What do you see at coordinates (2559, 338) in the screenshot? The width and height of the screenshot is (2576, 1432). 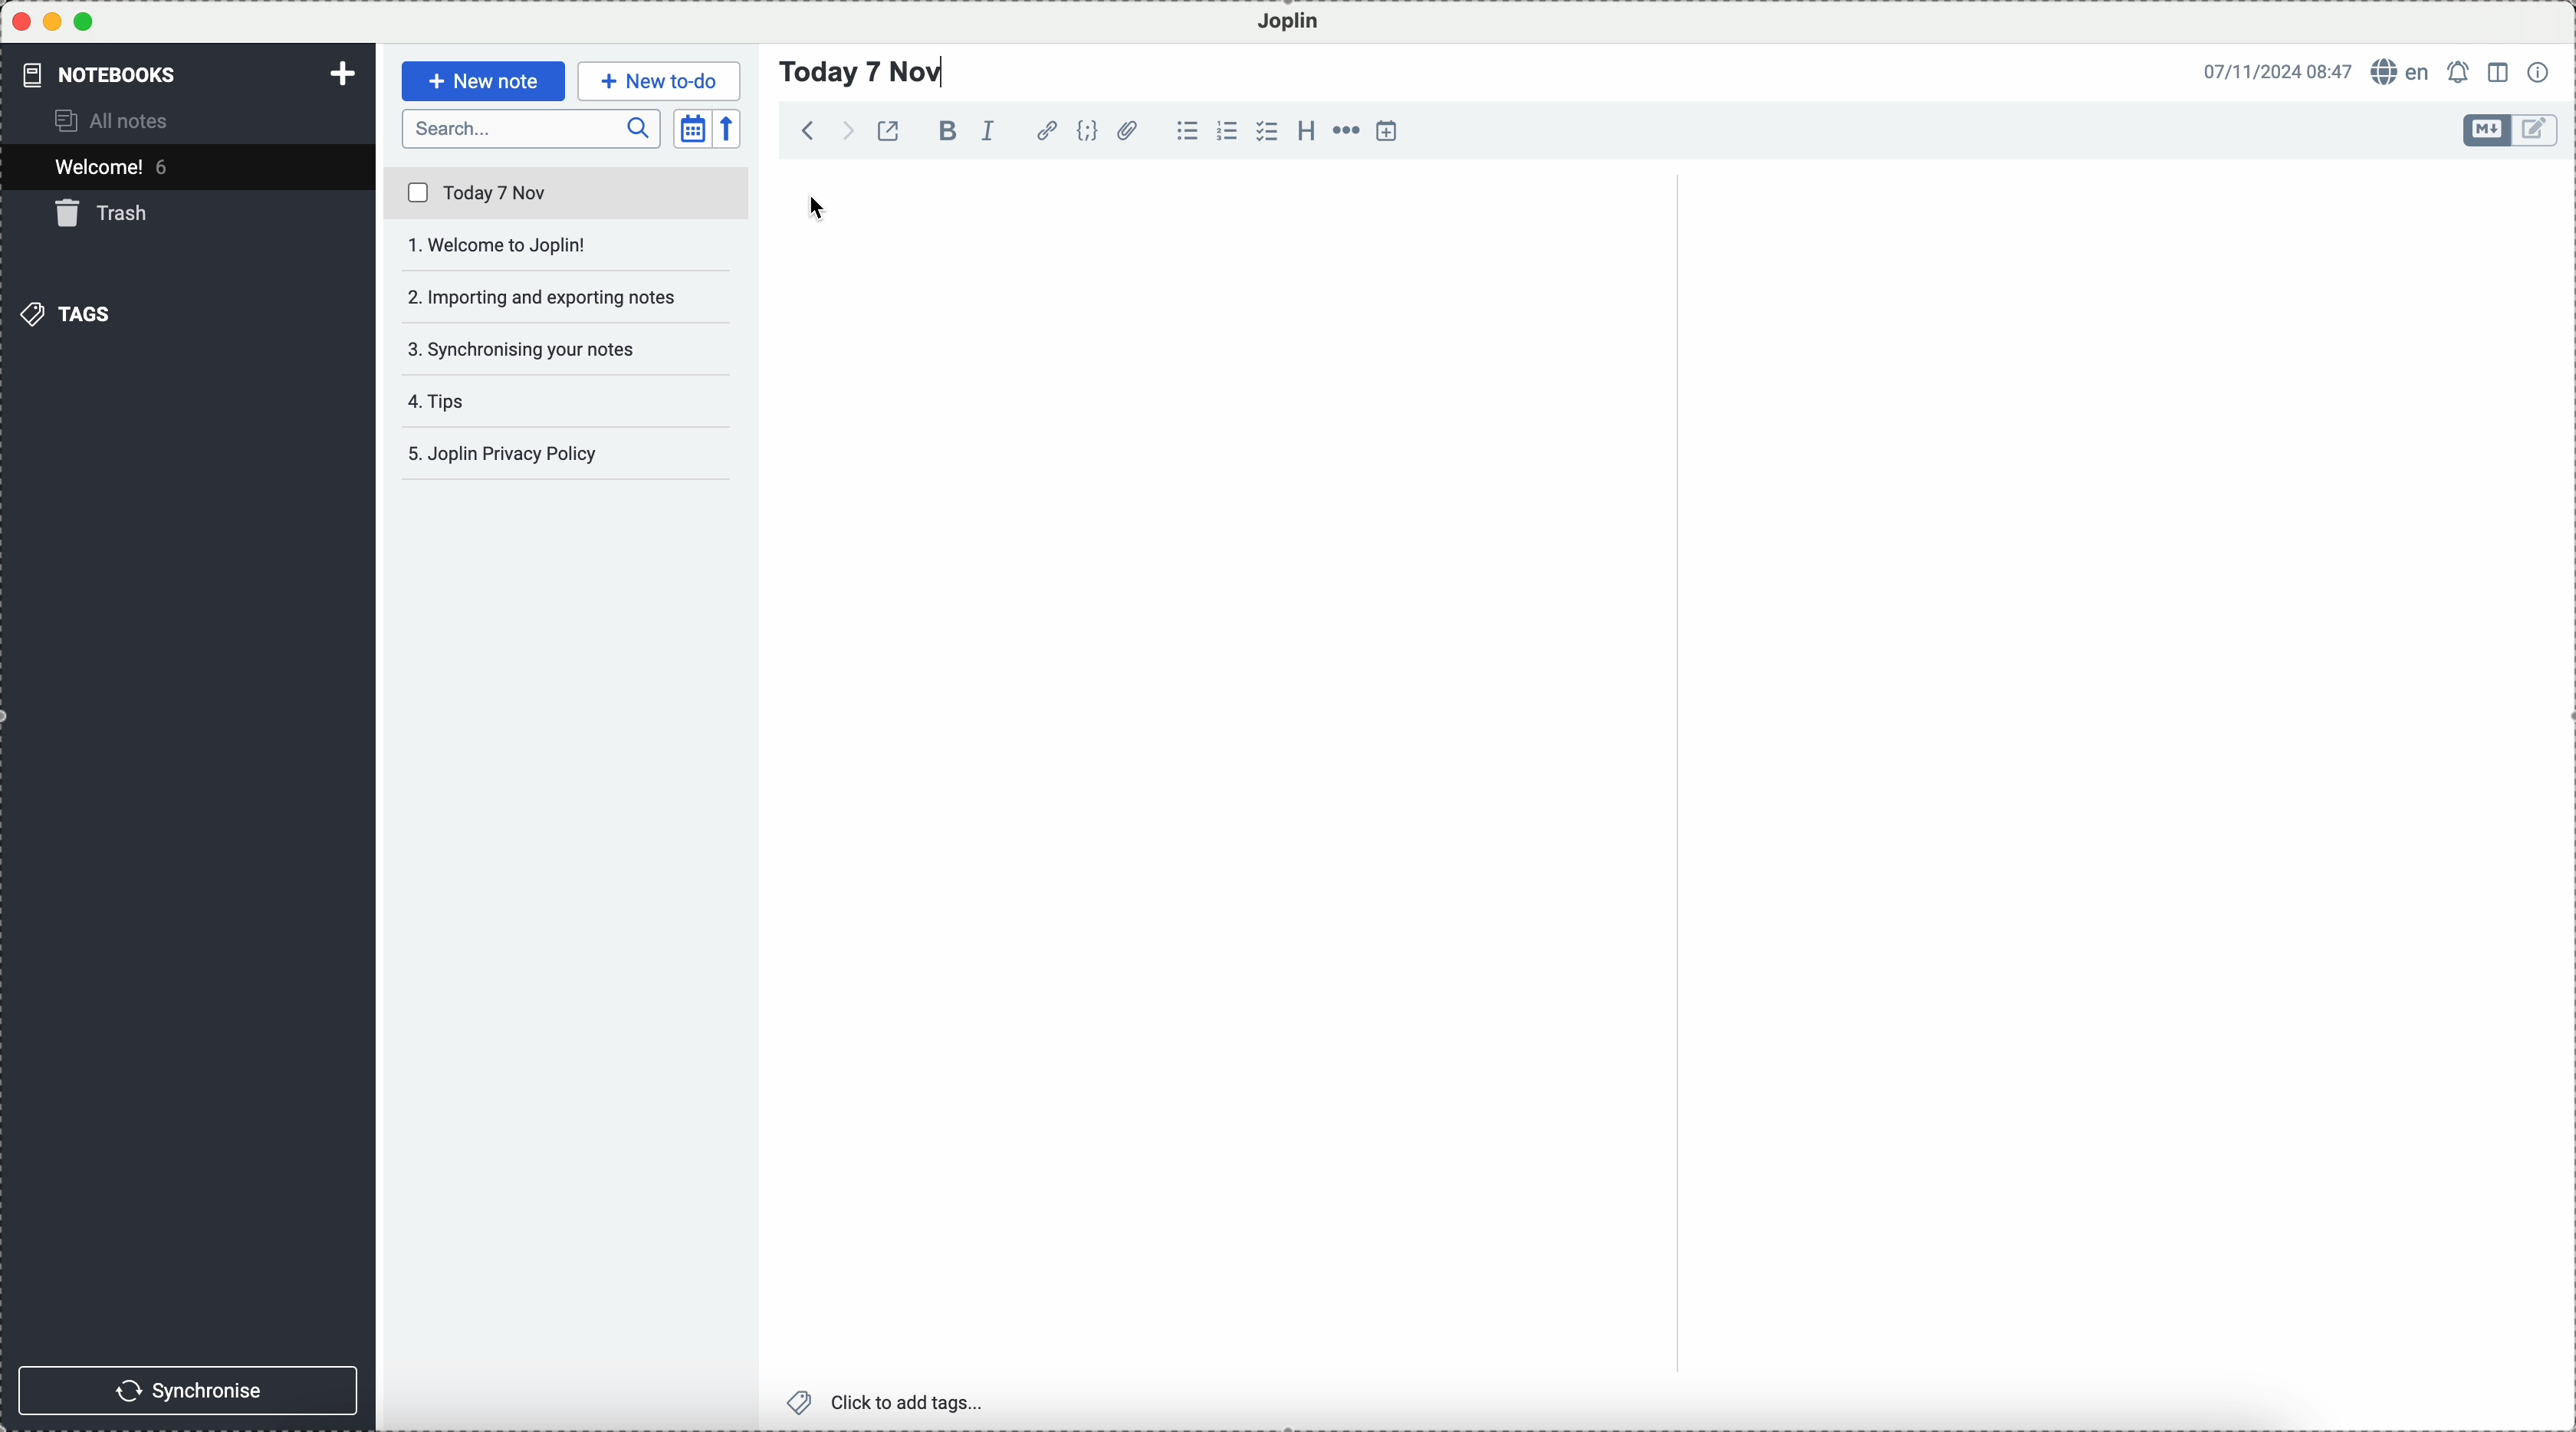 I see `vertical scroll bar` at bounding box center [2559, 338].